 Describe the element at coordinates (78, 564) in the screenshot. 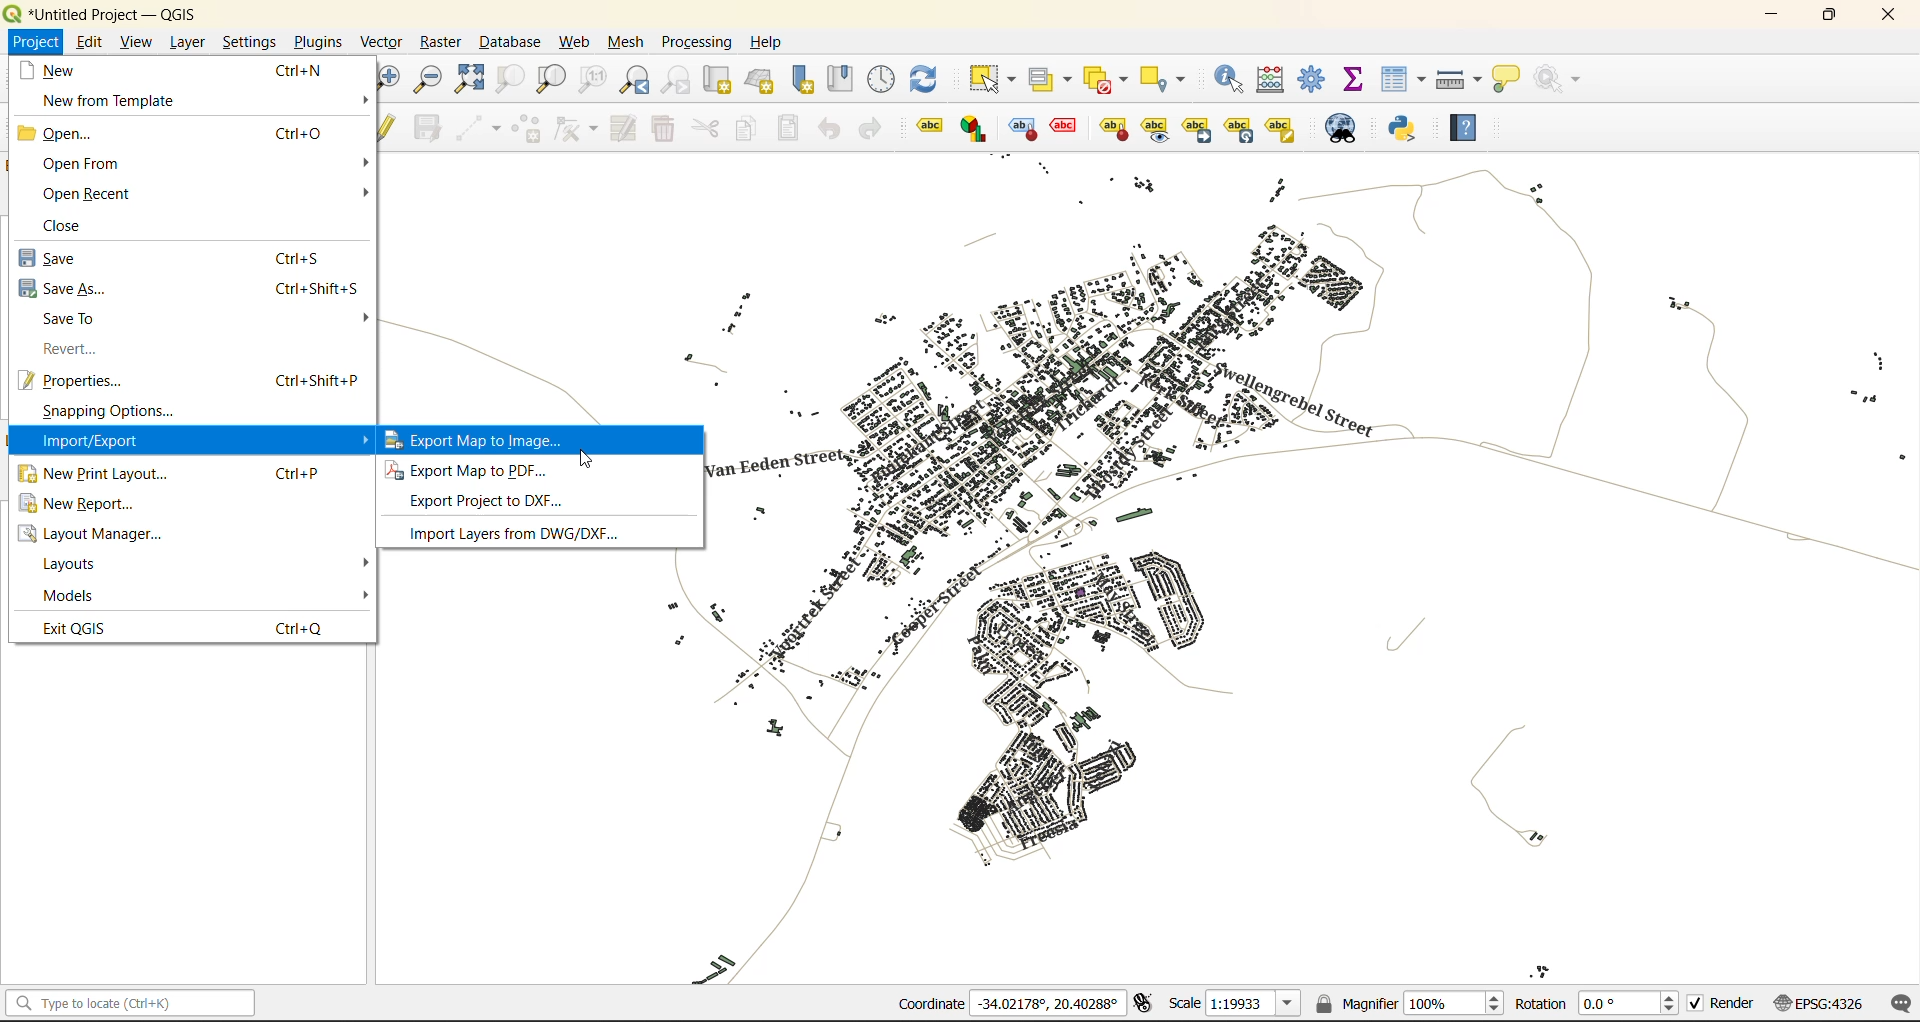

I see `layouts` at that location.